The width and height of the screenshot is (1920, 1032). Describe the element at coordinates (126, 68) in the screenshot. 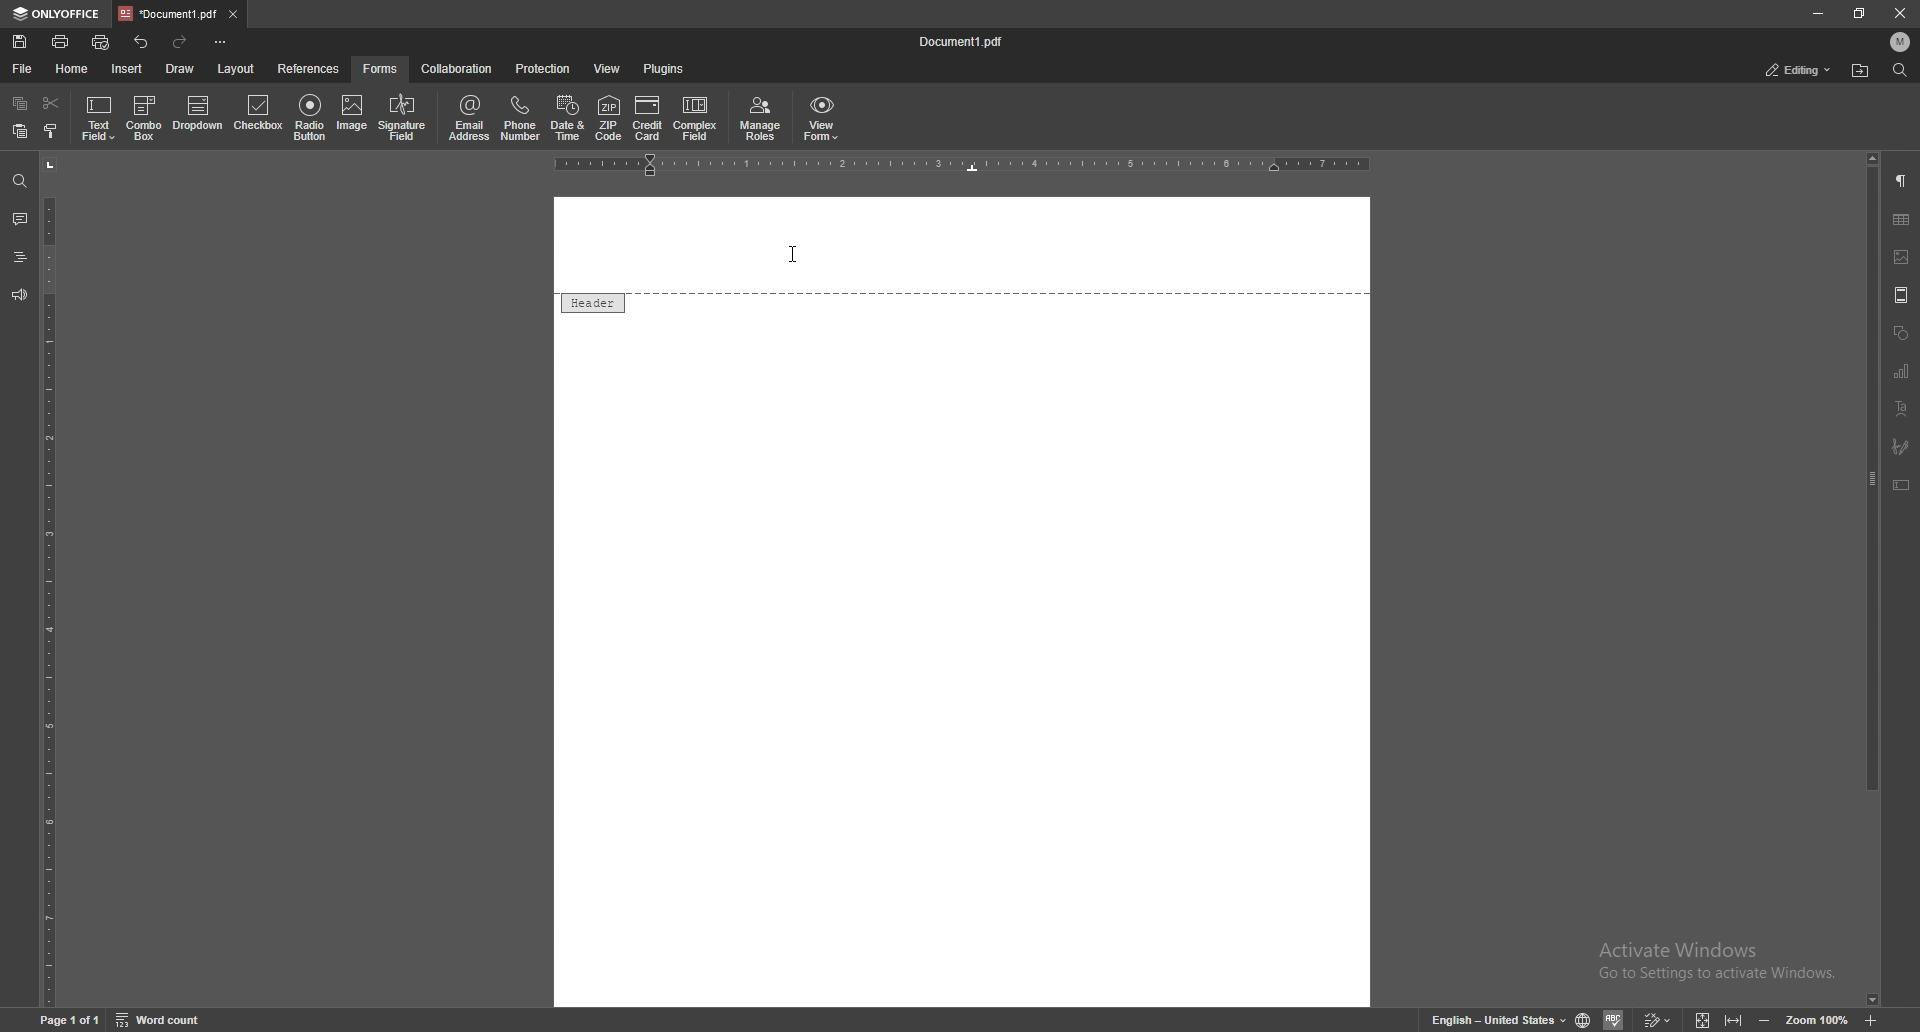

I see `insert` at that location.